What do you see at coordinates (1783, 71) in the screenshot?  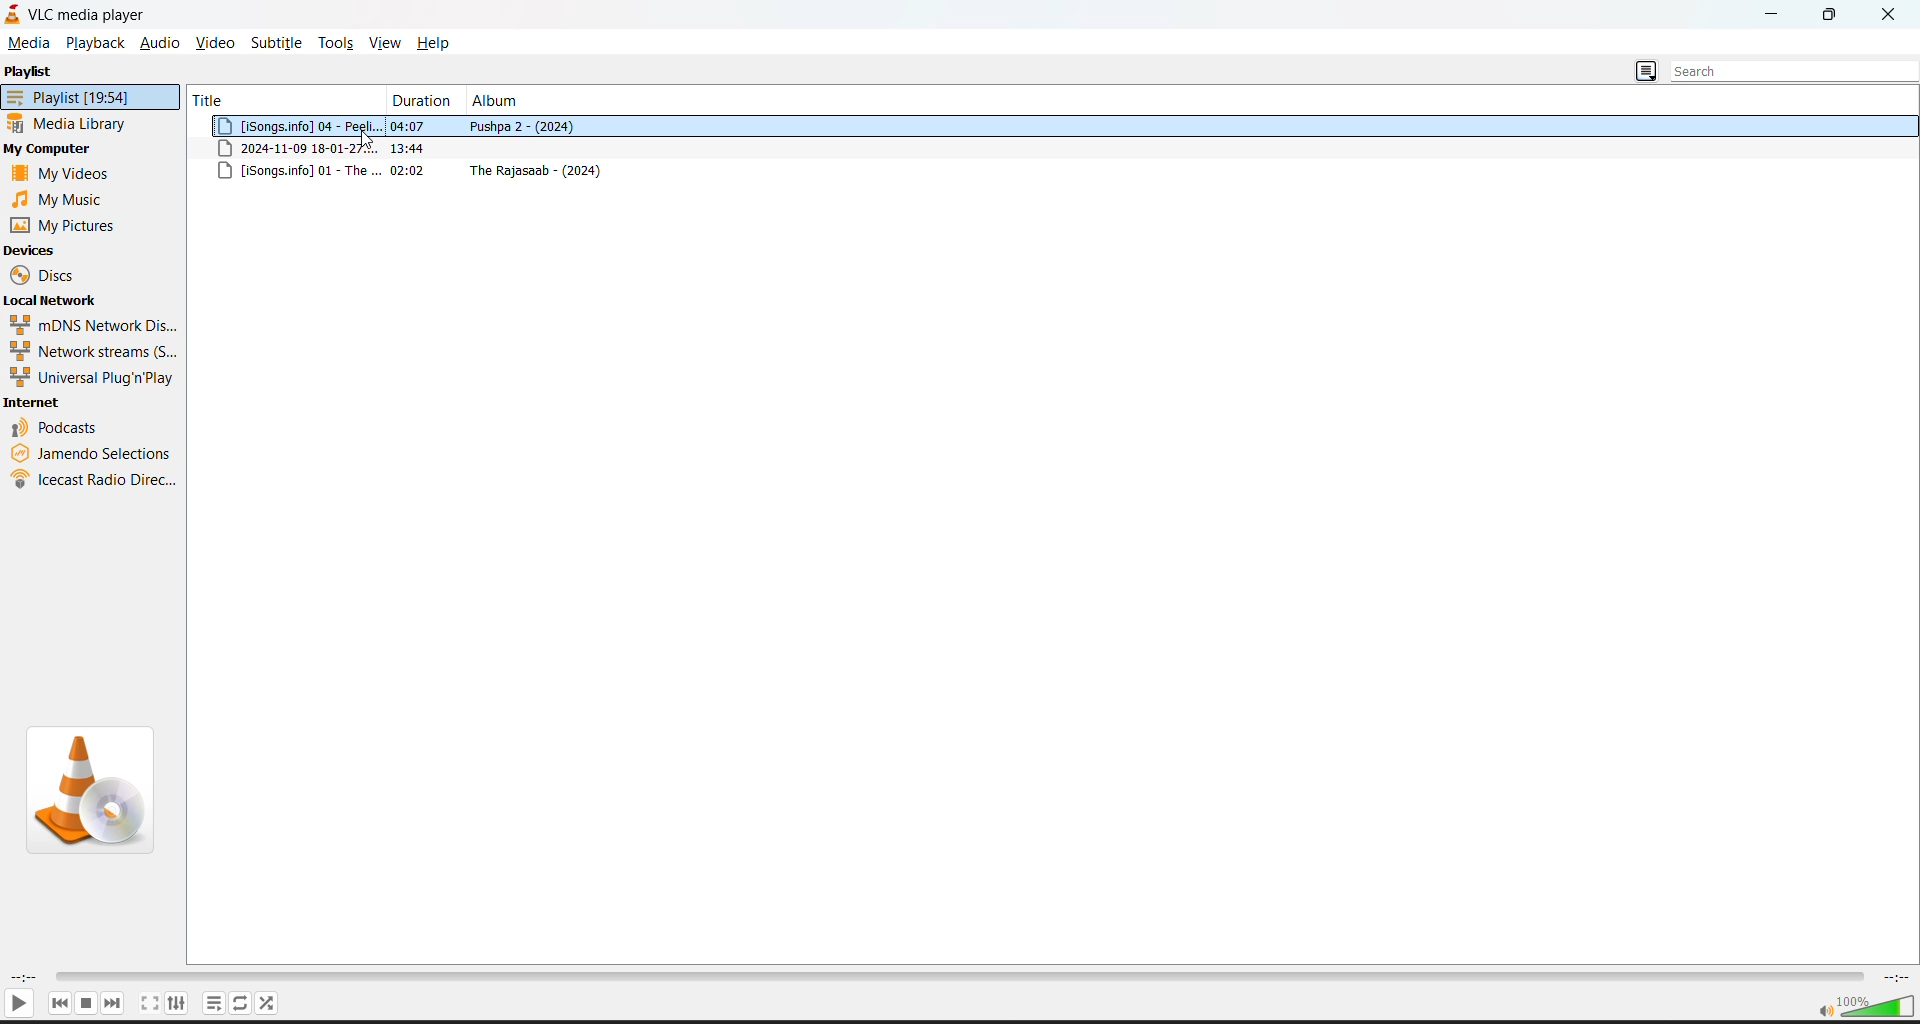 I see `search` at bounding box center [1783, 71].